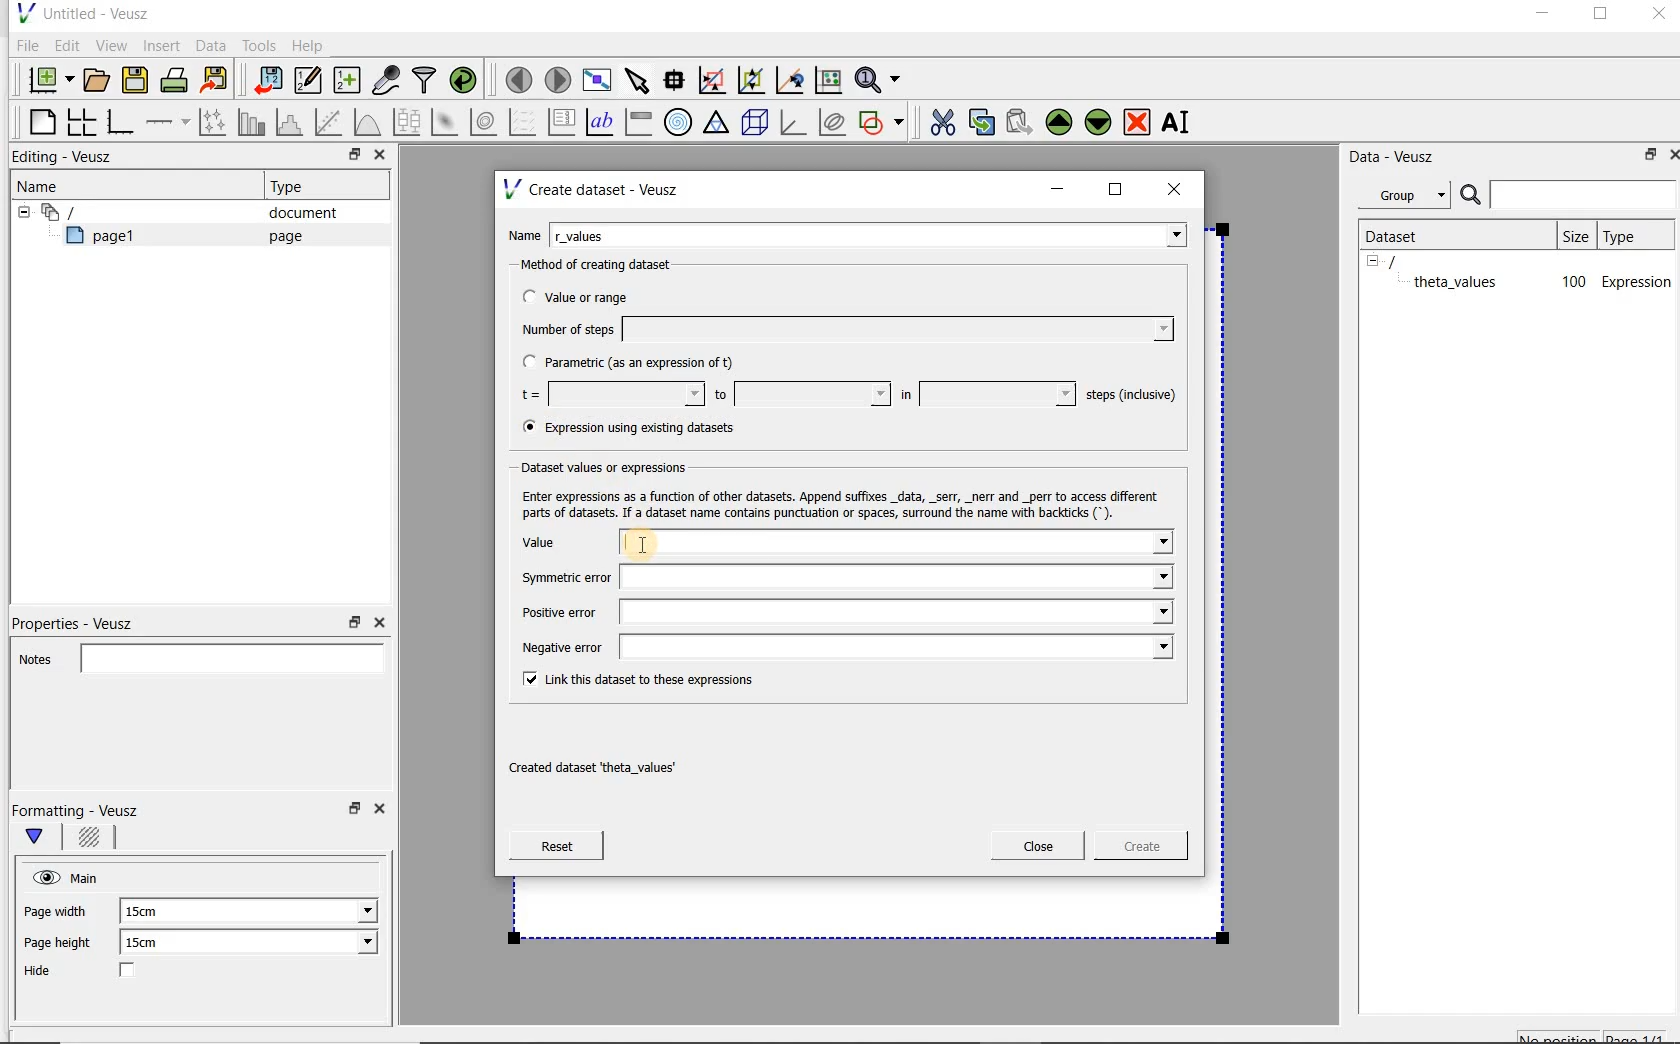 Image resolution: width=1680 pixels, height=1044 pixels. I want to click on image color bar, so click(638, 122).